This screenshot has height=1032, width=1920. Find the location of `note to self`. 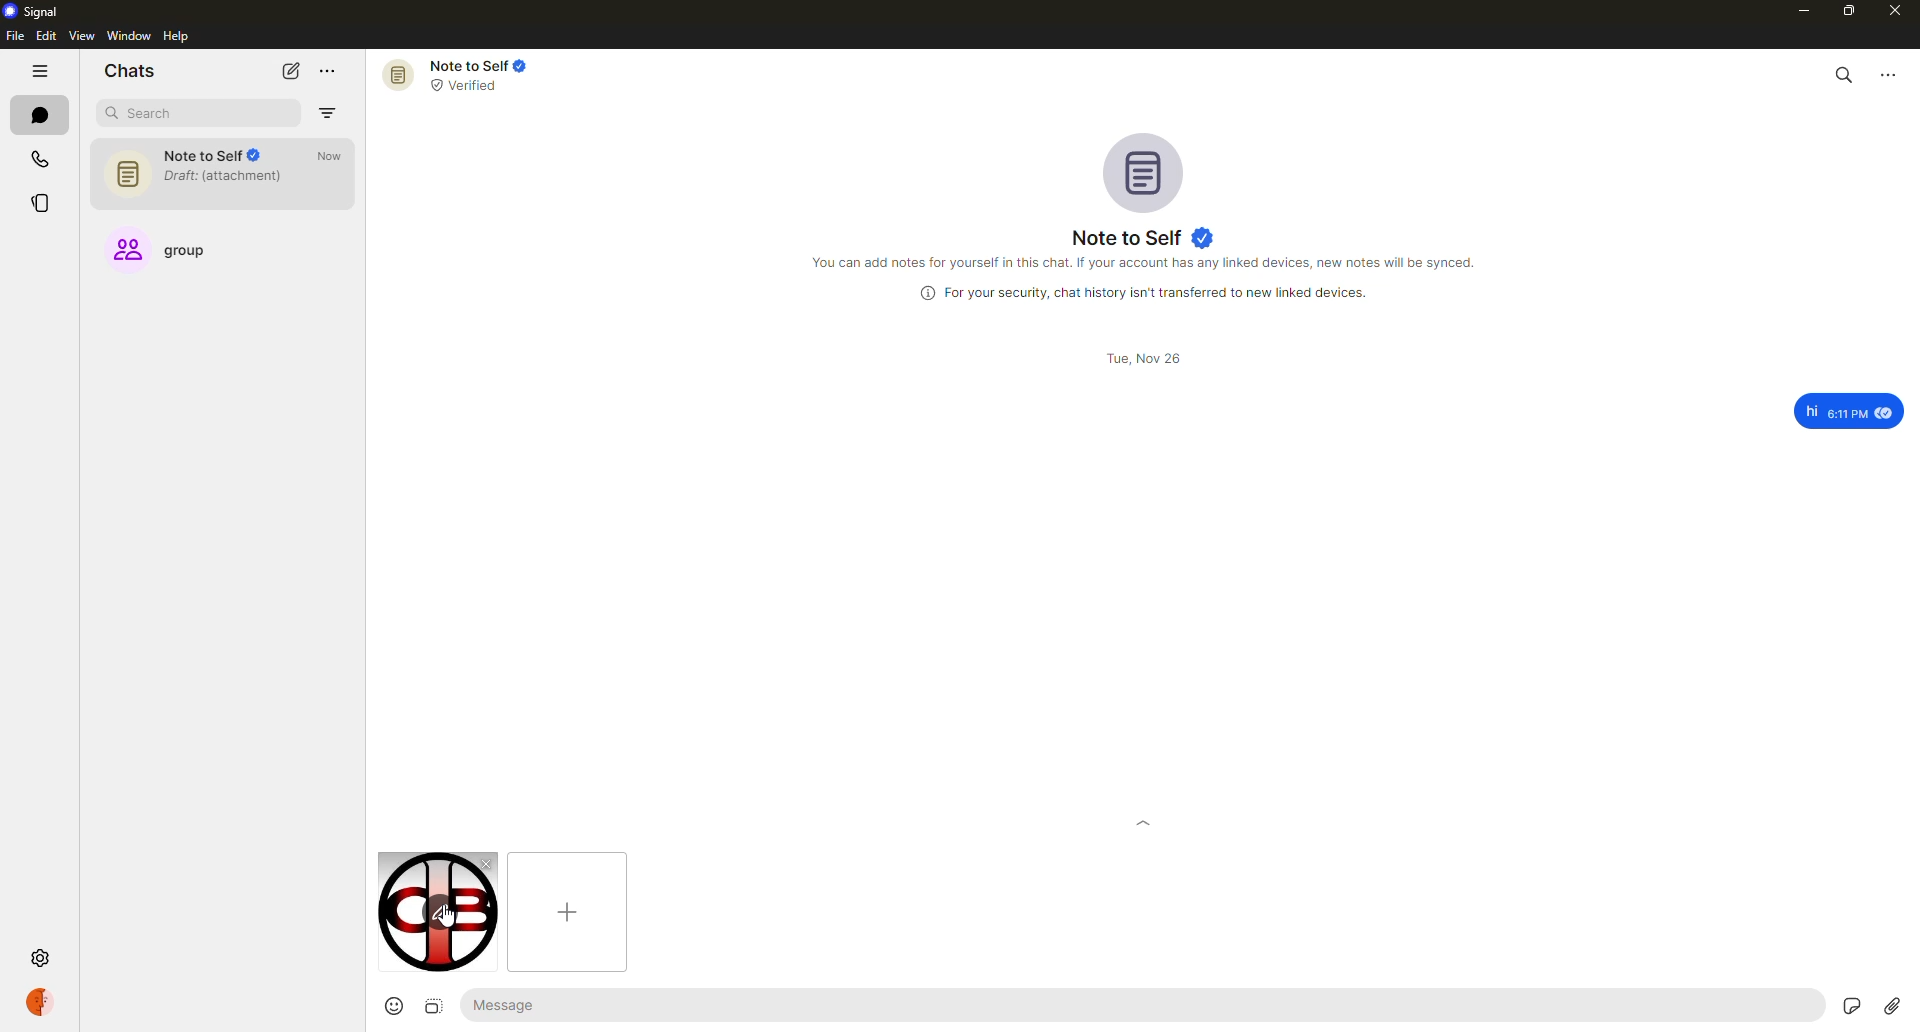

note to self is located at coordinates (468, 75).